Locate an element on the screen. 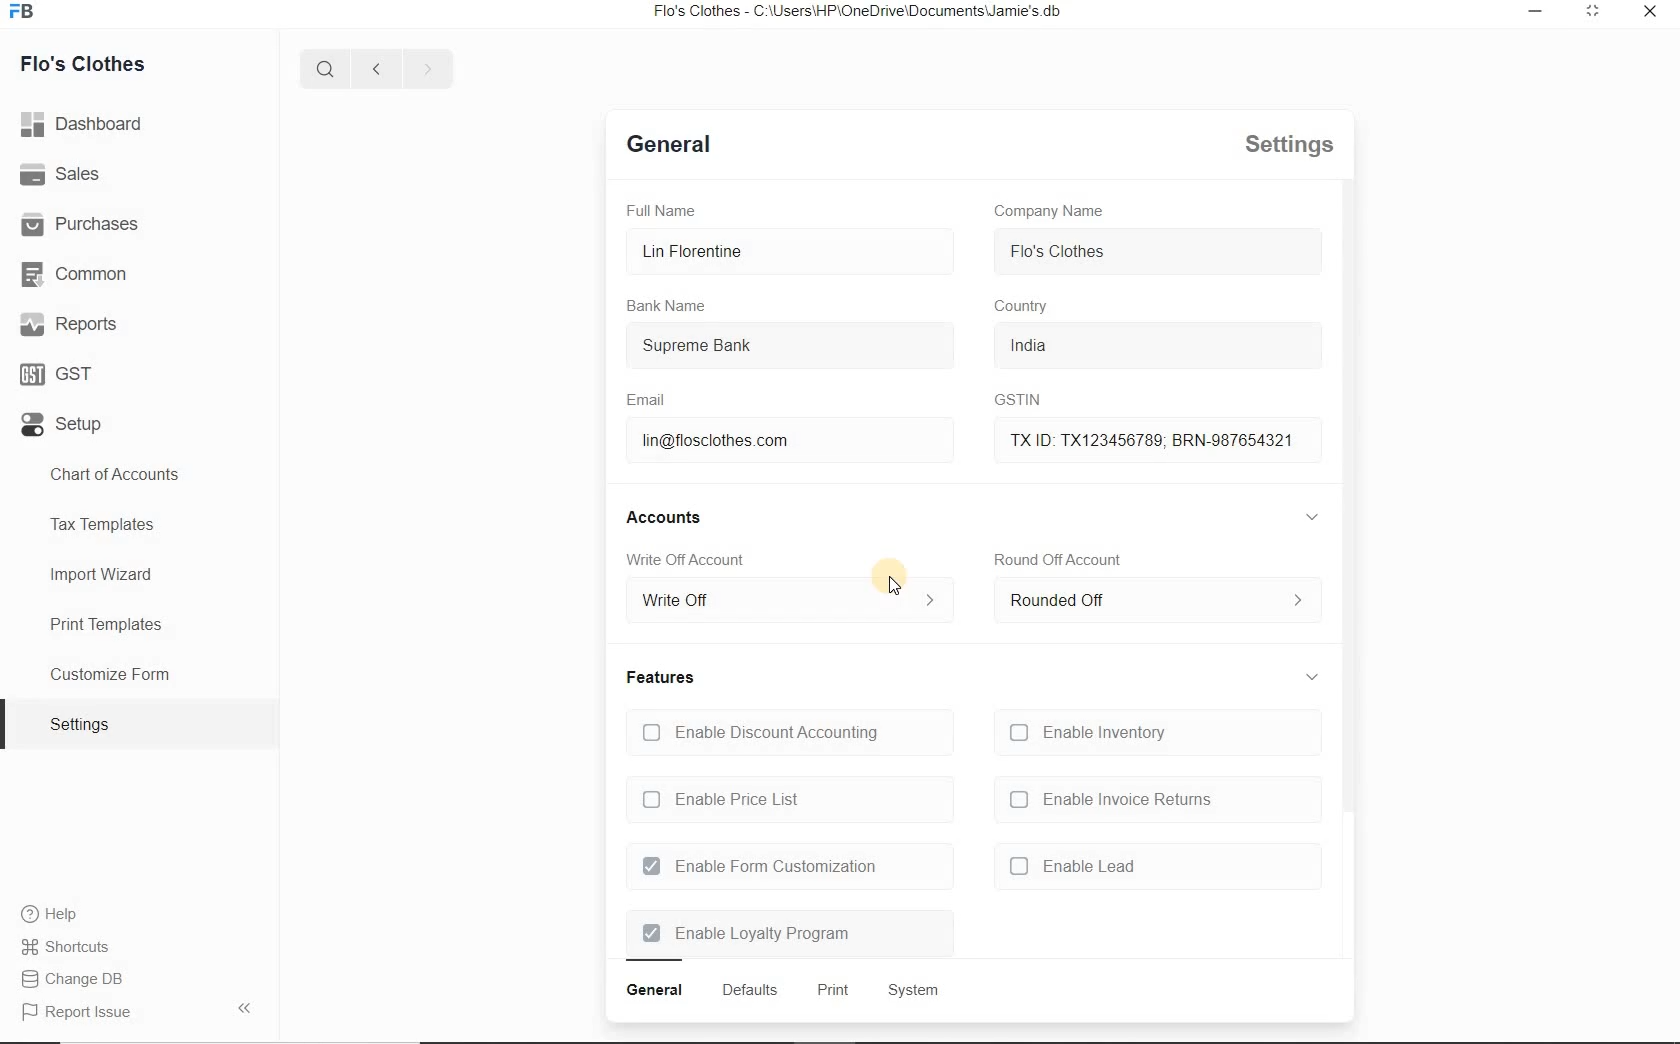 This screenshot has width=1680, height=1044. Purchases is located at coordinates (90, 225).